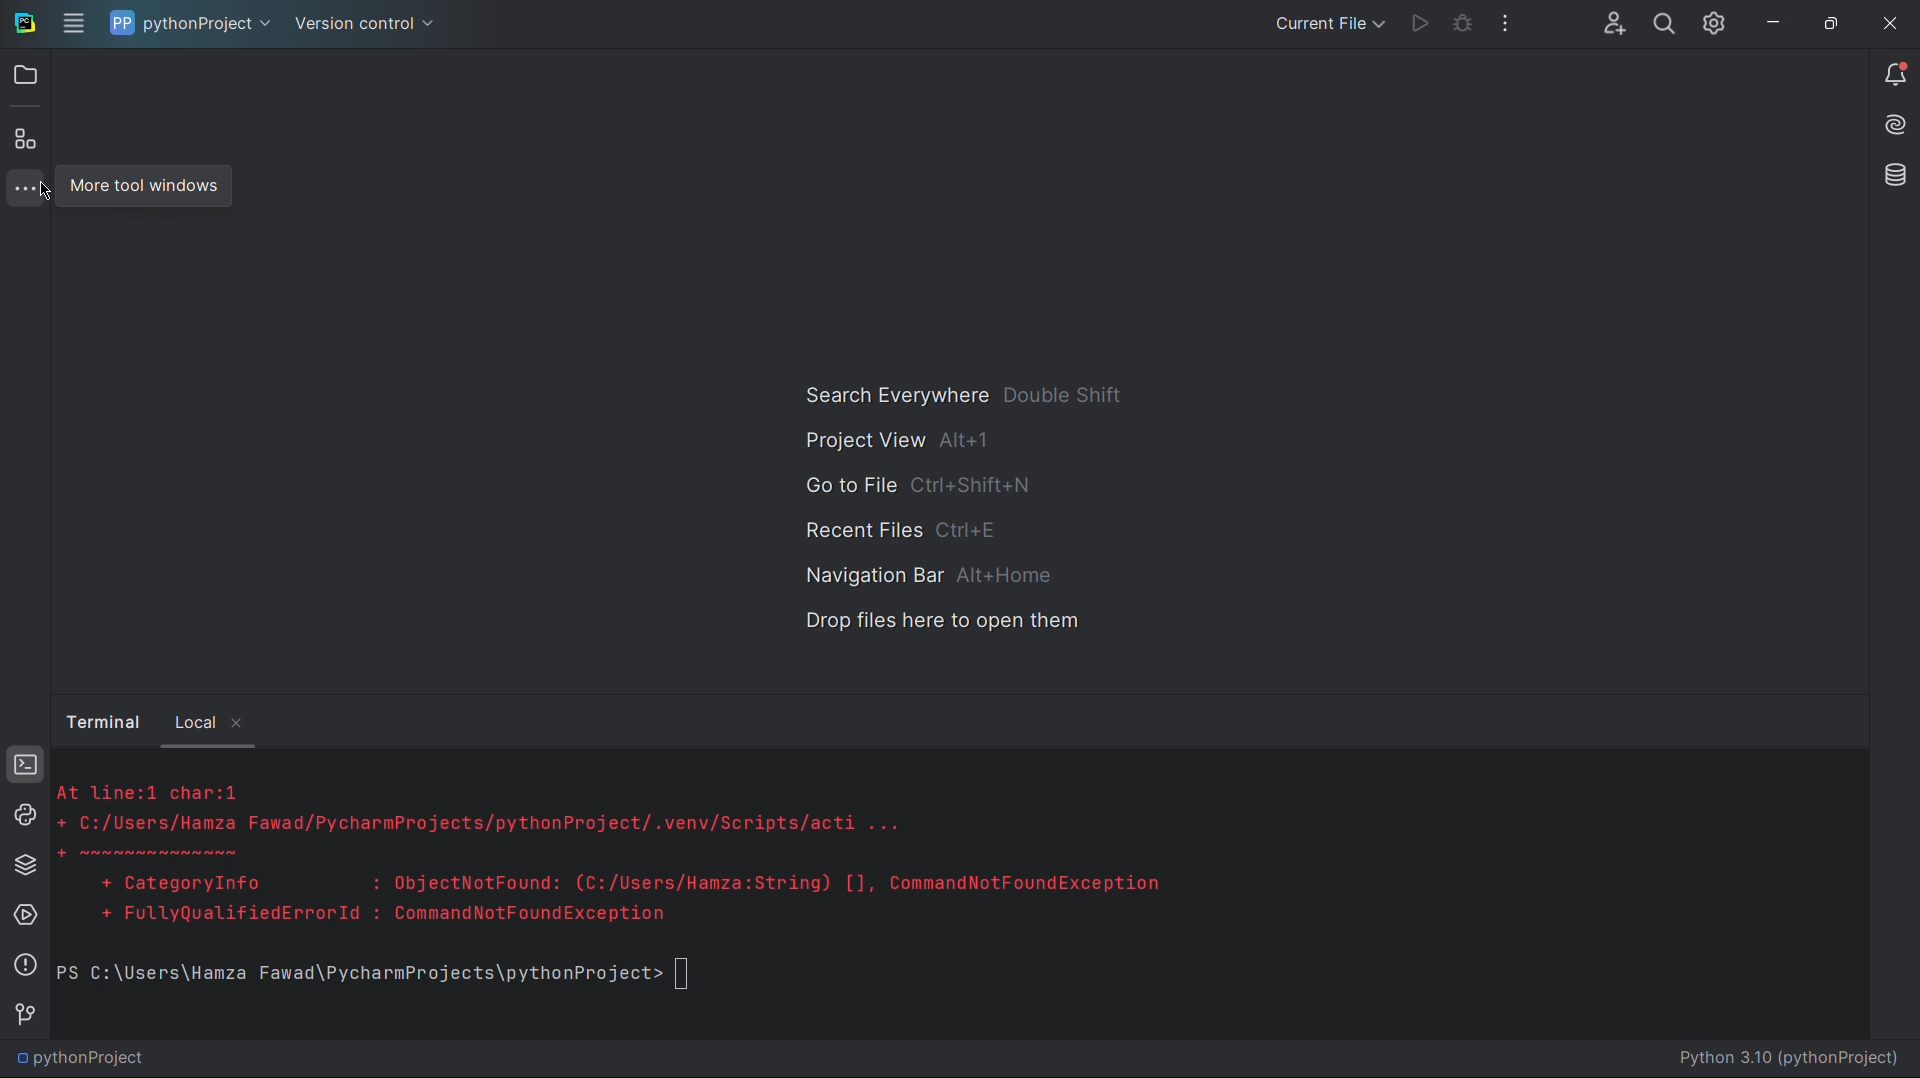 The width and height of the screenshot is (1920, 1078). What do you see at coordinates (28, 137) in the screenshot?
I see `Structure` at bounding box center [28, 137].